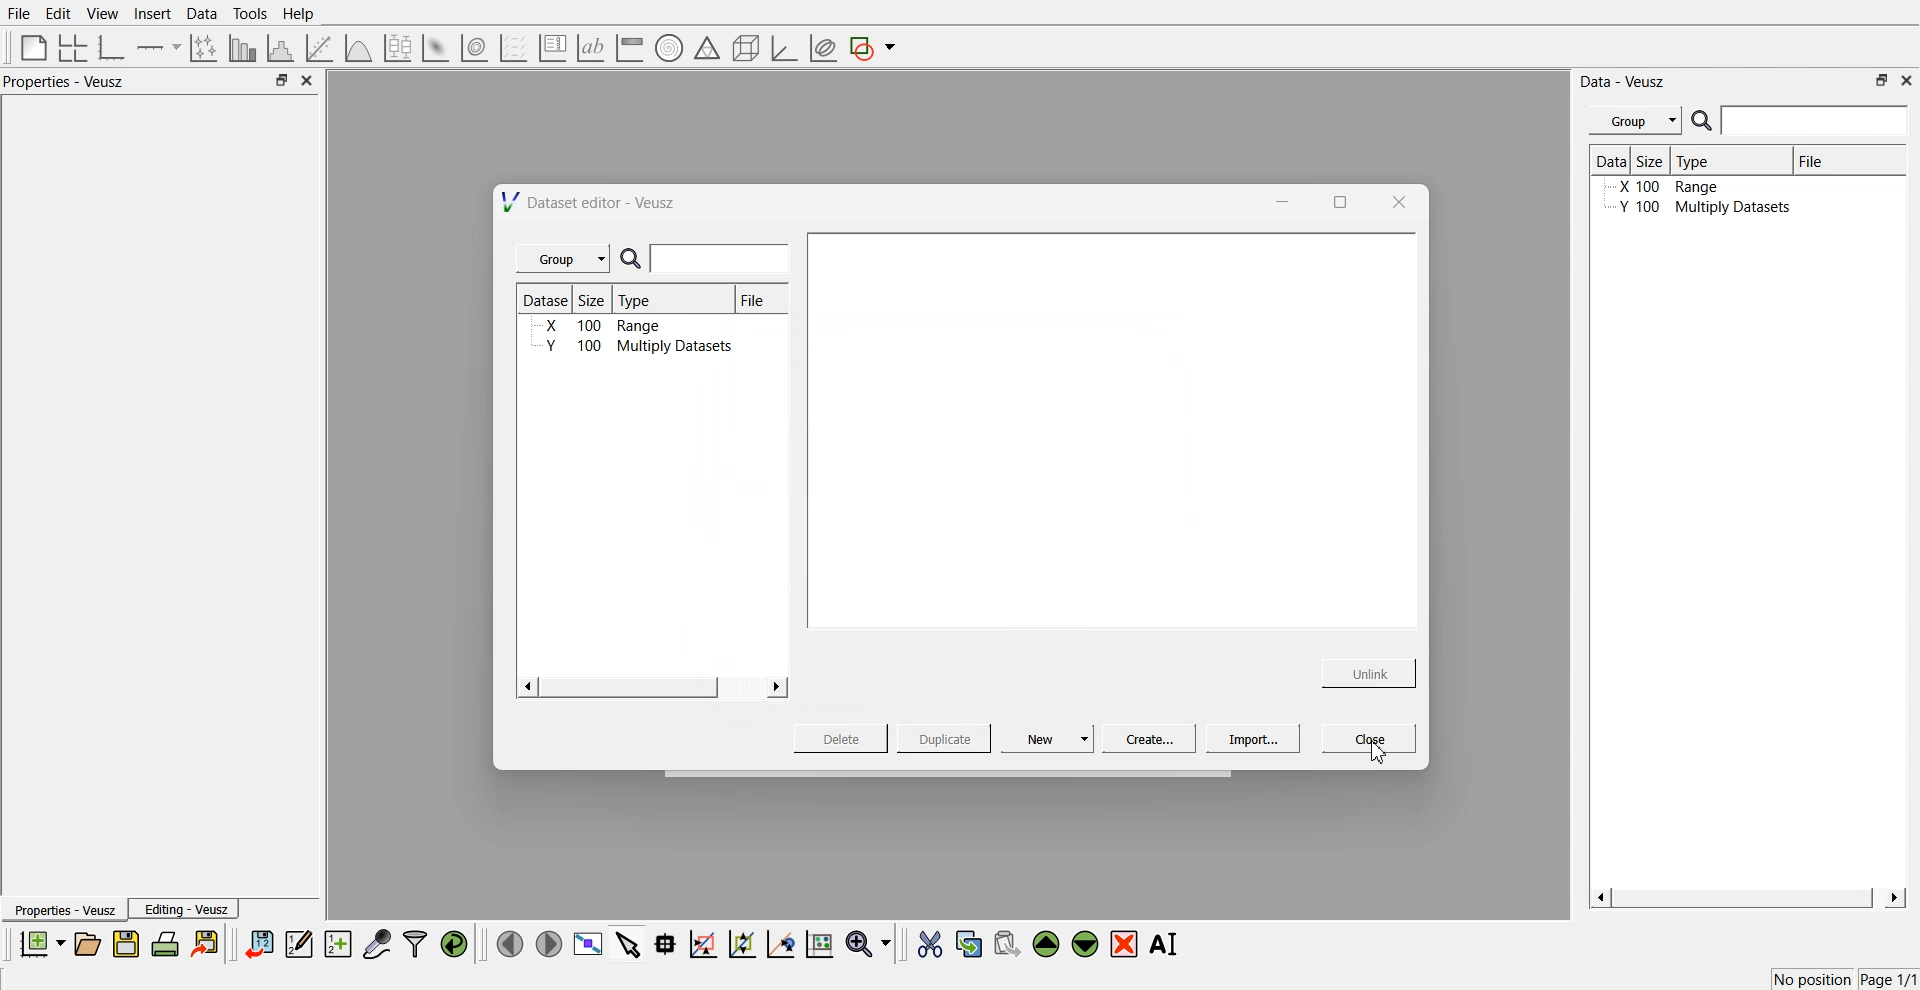 The width and height of the screenshot is (1920, 990). Describe the element at coordinates (201, 14) in the screenshot. I see `Data` at that location.